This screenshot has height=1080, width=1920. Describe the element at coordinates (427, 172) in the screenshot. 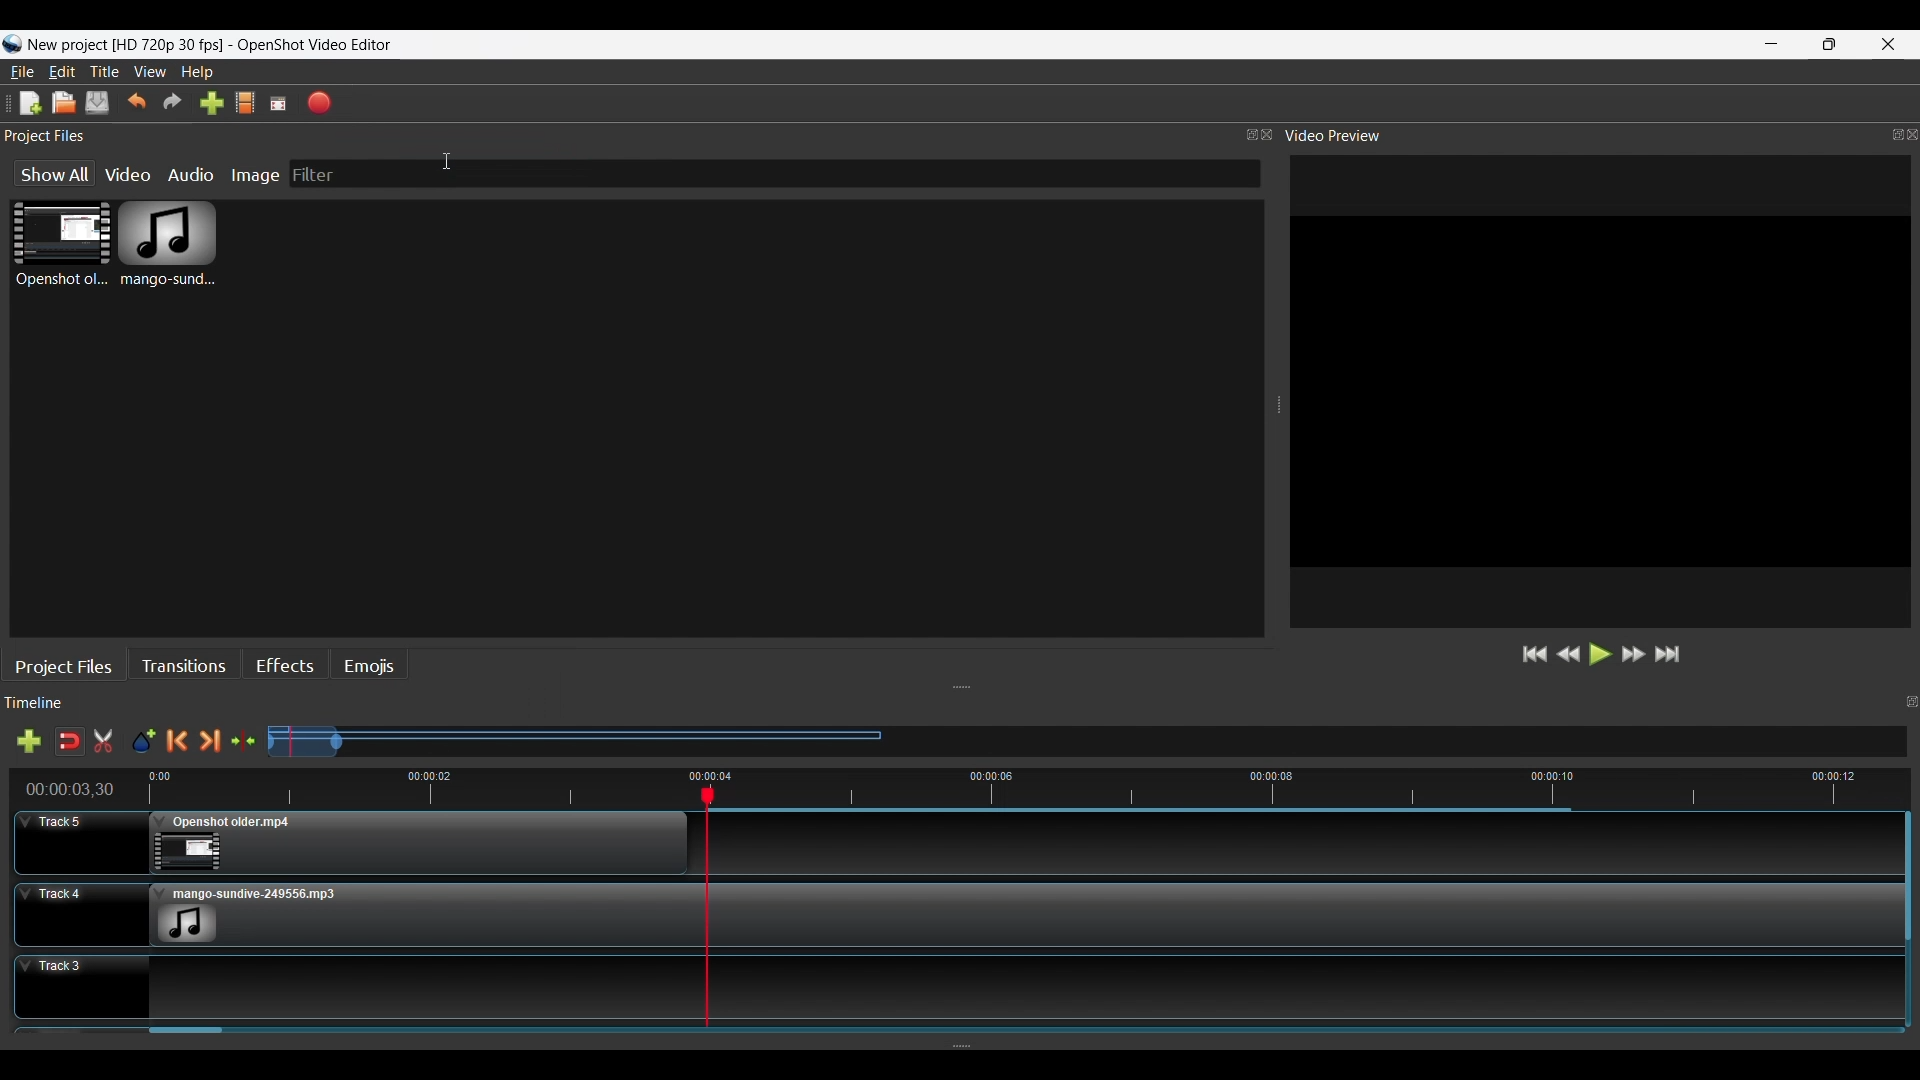

I see `Filter` at that location.